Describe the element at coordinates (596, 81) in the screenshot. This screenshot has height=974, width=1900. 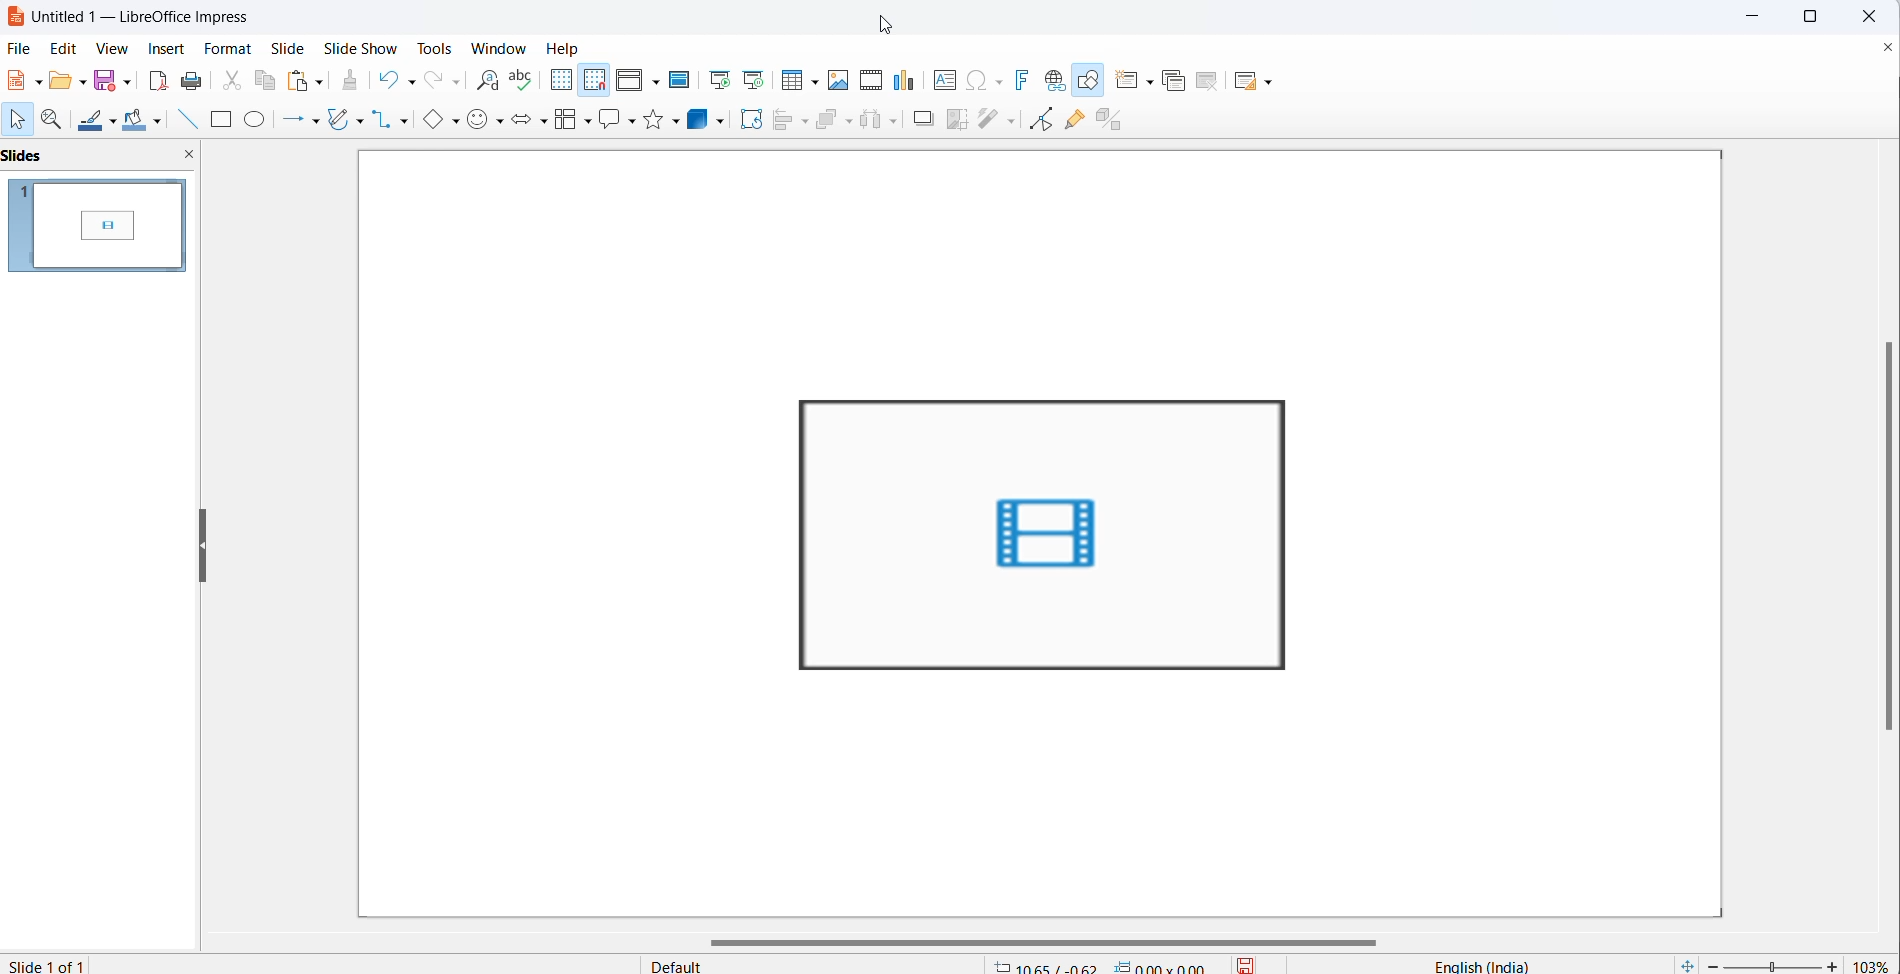
I see `snap to grid` at that location.